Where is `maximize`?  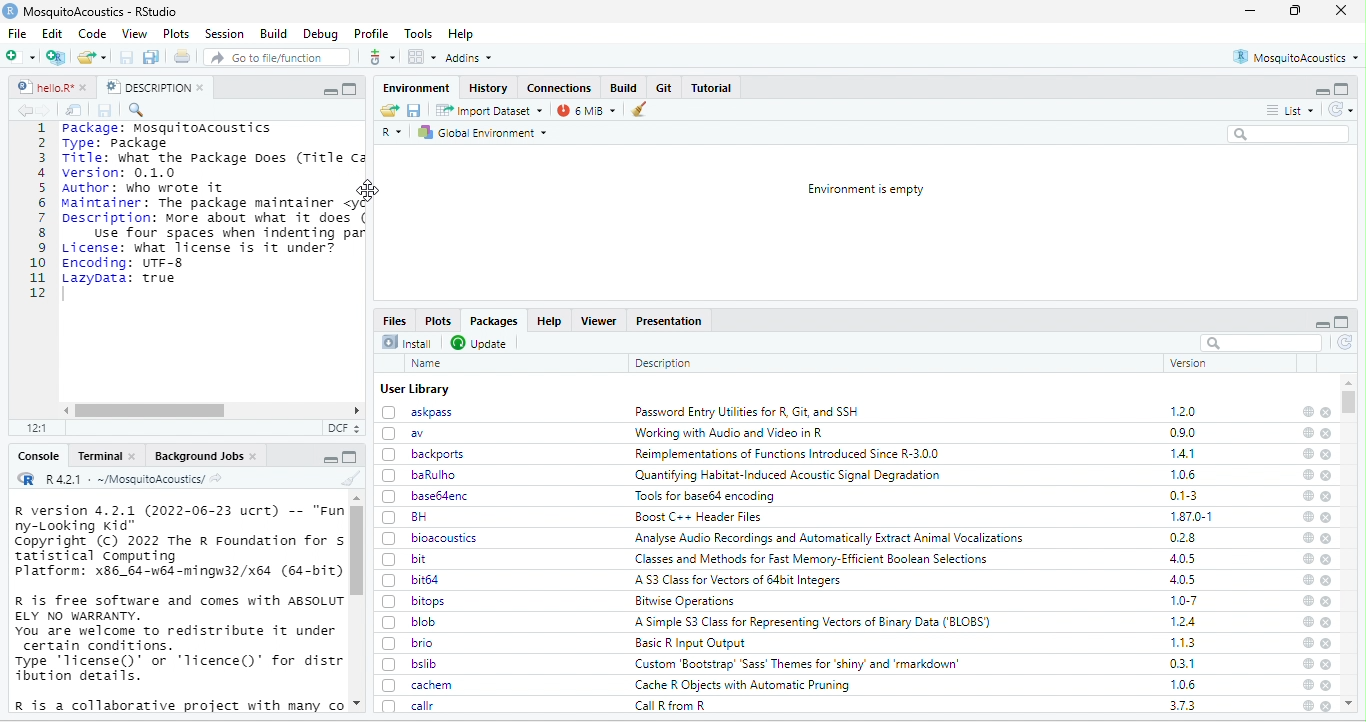 maximize is located at coordinates (1342, 89).